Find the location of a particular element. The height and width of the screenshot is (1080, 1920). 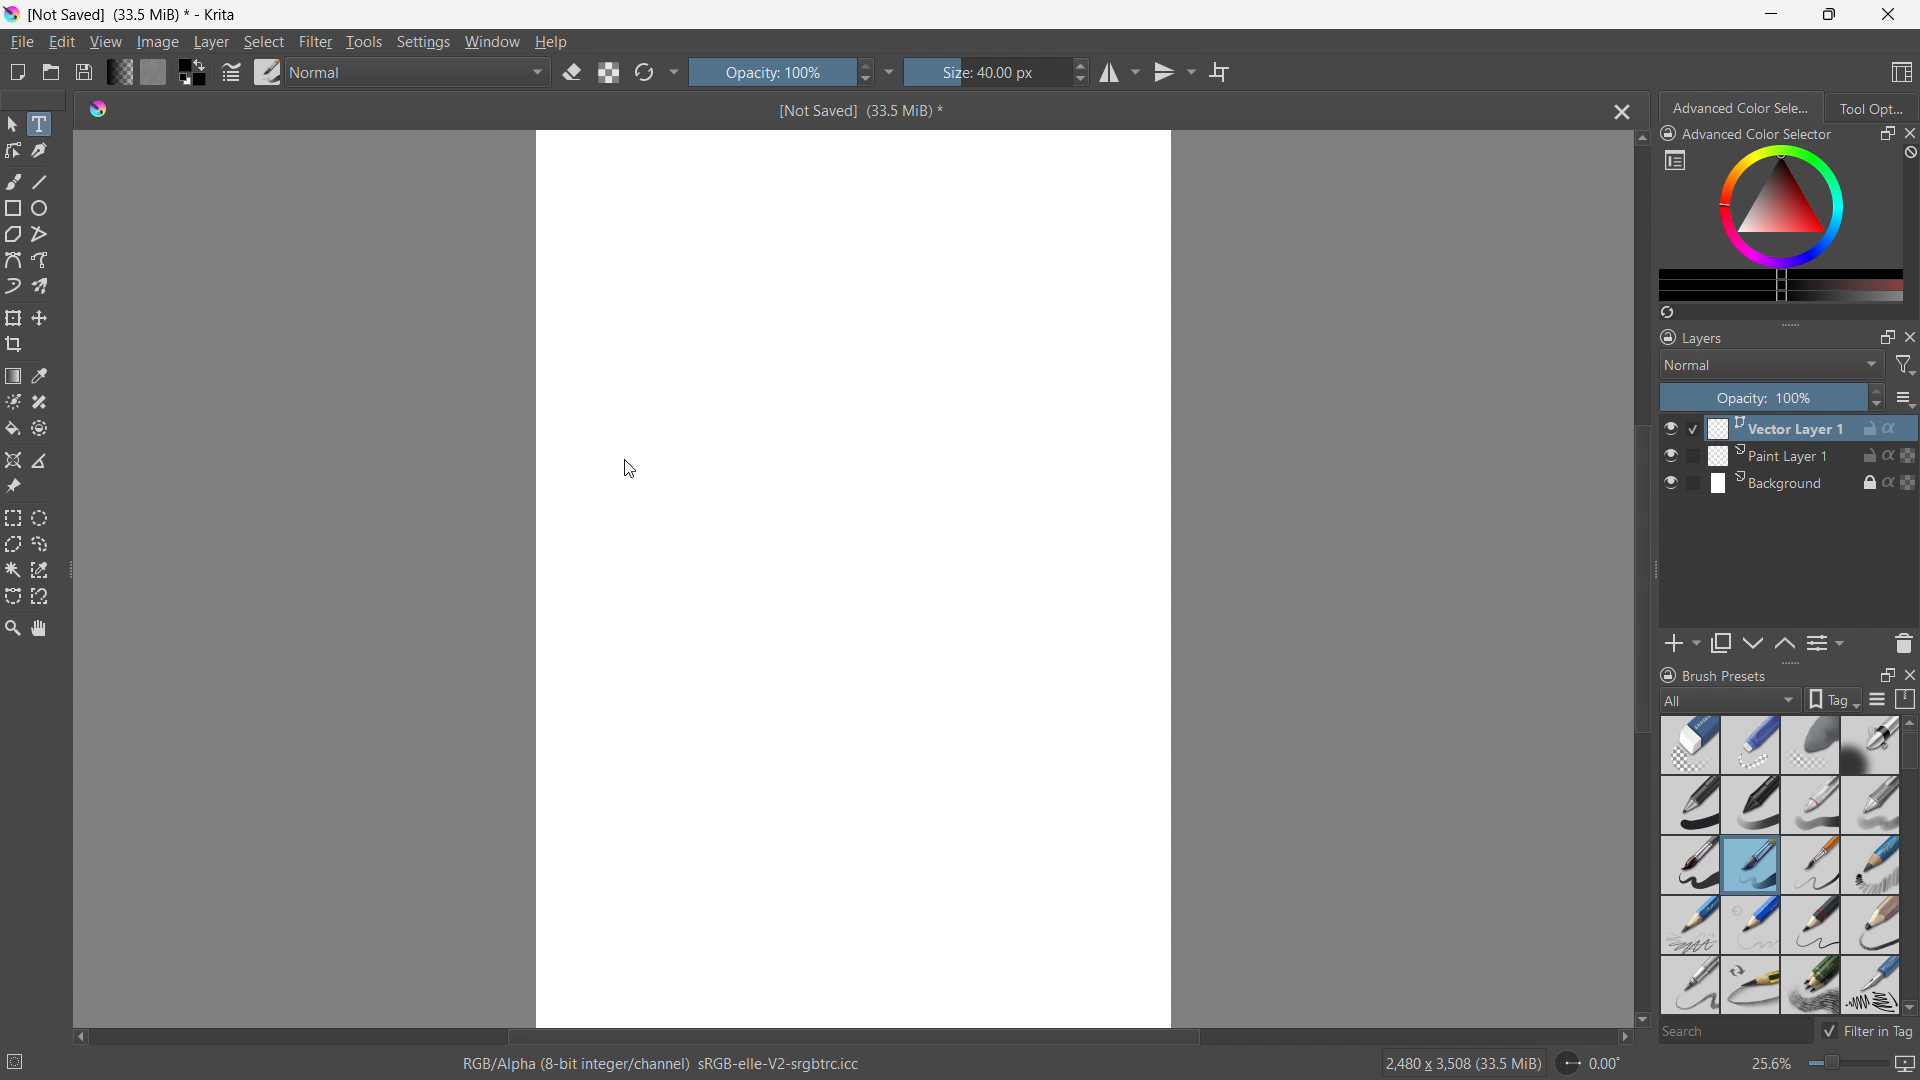

blending mode is located at coordinates (1772, 364).